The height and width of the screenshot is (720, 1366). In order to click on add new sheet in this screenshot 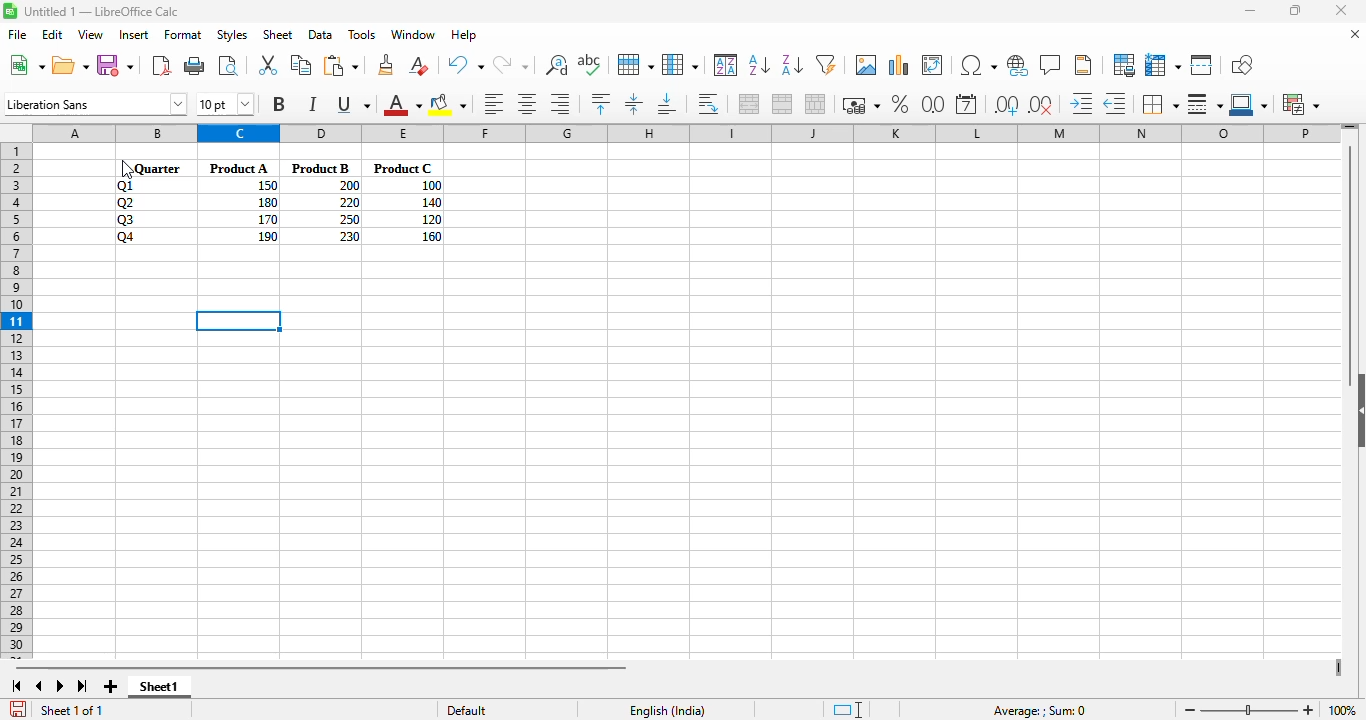, I will do `click(111, 686)`.